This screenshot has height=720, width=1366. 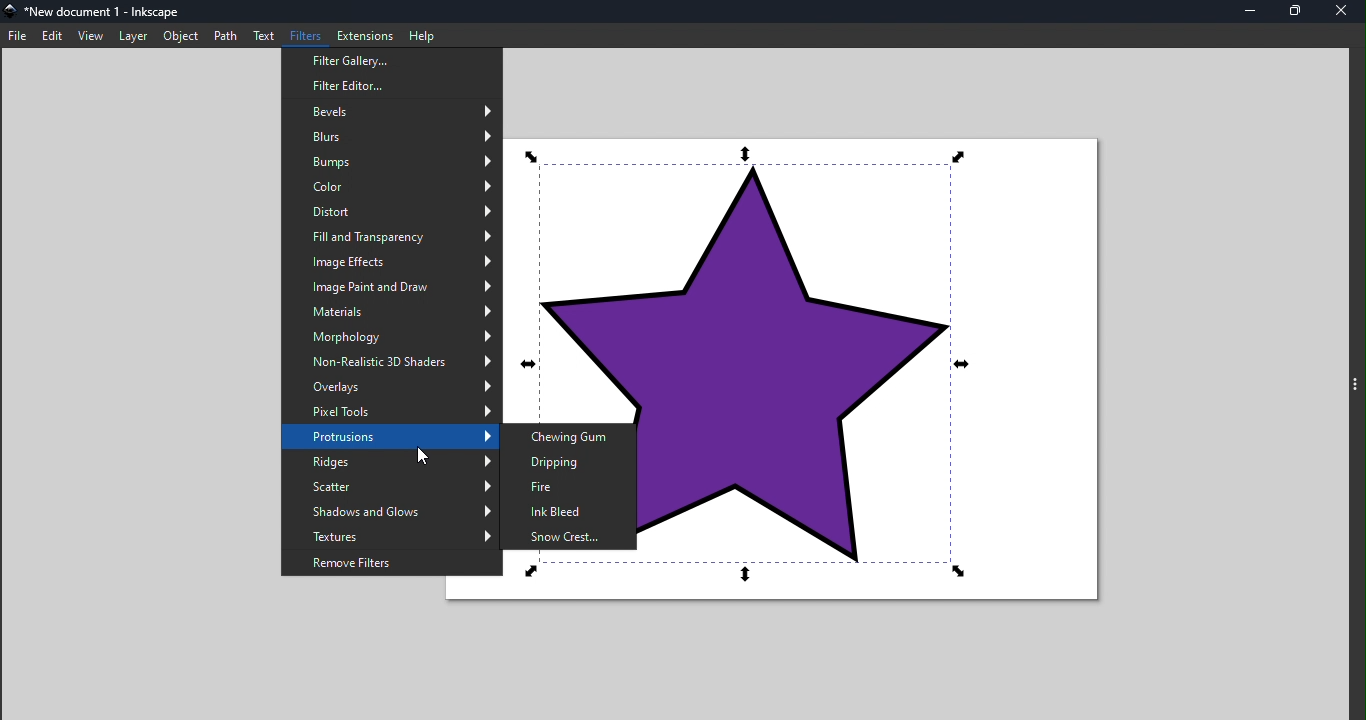 What do you see at coordinates (389, 564) in the screenshot?
I see `Remove filters` at bounding box center [389, 564].